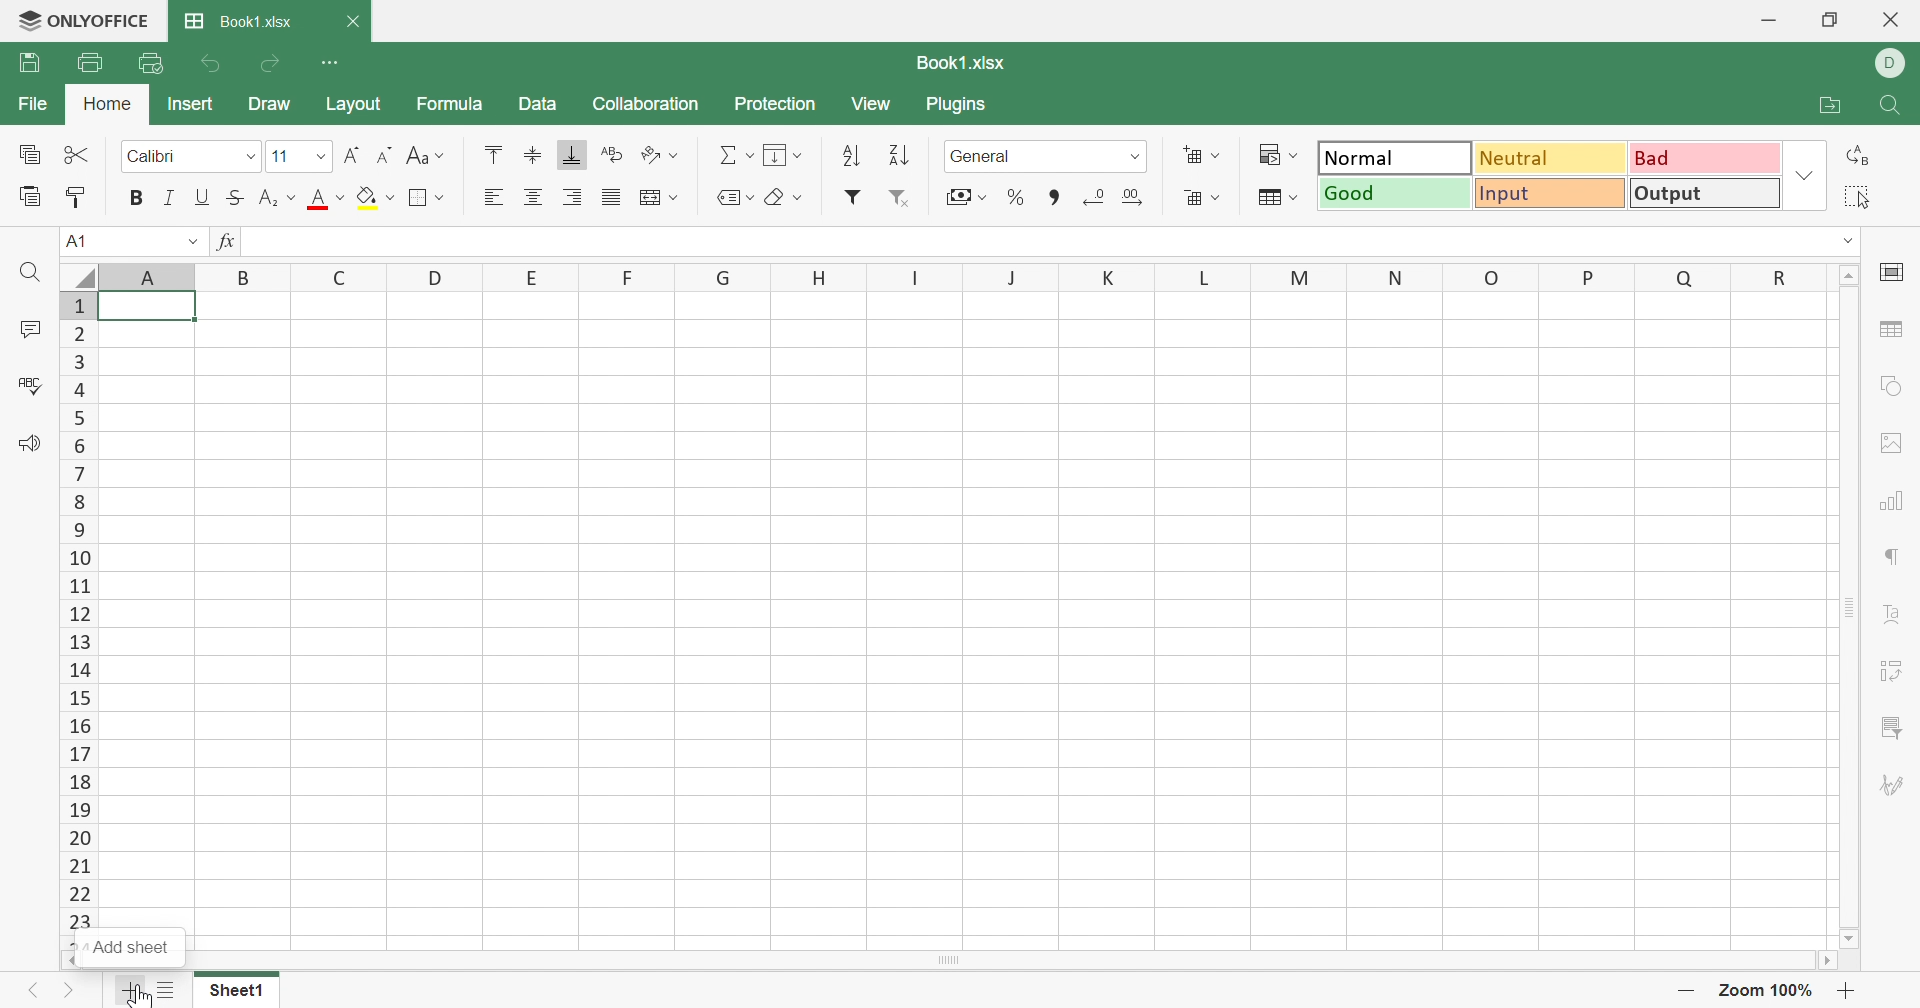 The image size is (1920, 1008). Describe the element at coordinates (1099, 275) in the screenshot. I see `K` at that location.